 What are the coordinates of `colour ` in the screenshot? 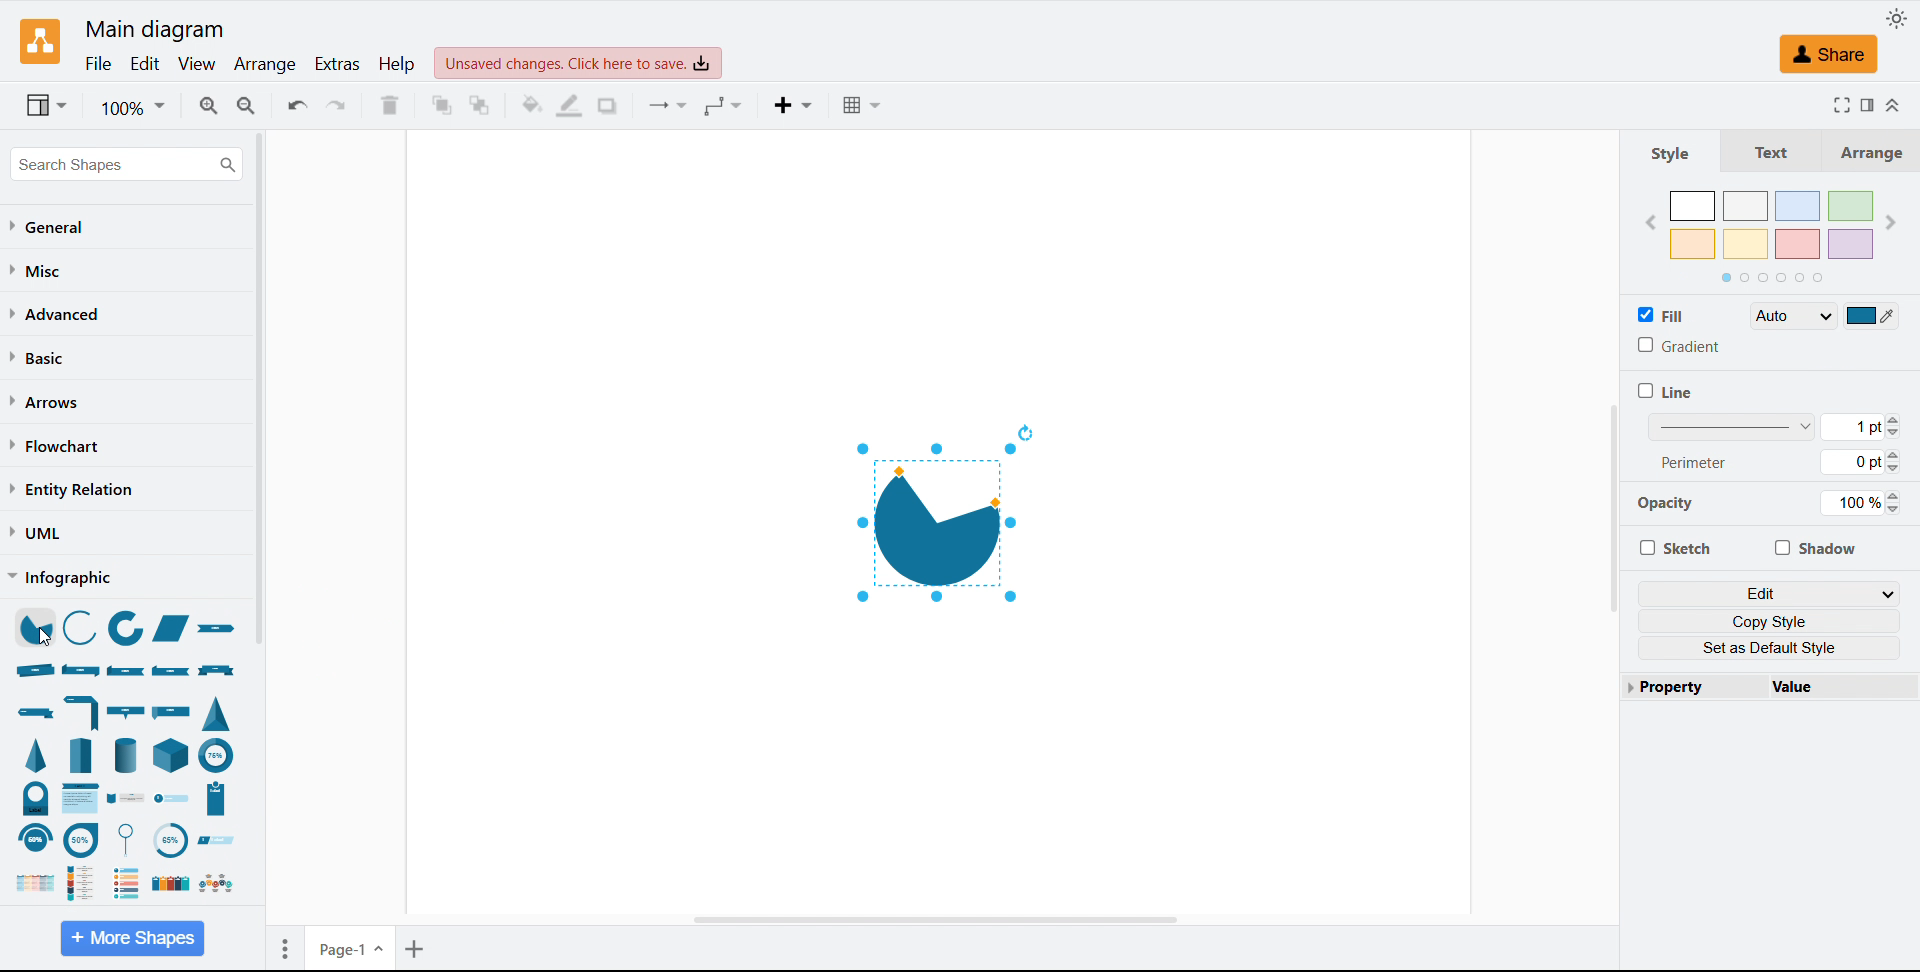 It's located at (1872, 315).